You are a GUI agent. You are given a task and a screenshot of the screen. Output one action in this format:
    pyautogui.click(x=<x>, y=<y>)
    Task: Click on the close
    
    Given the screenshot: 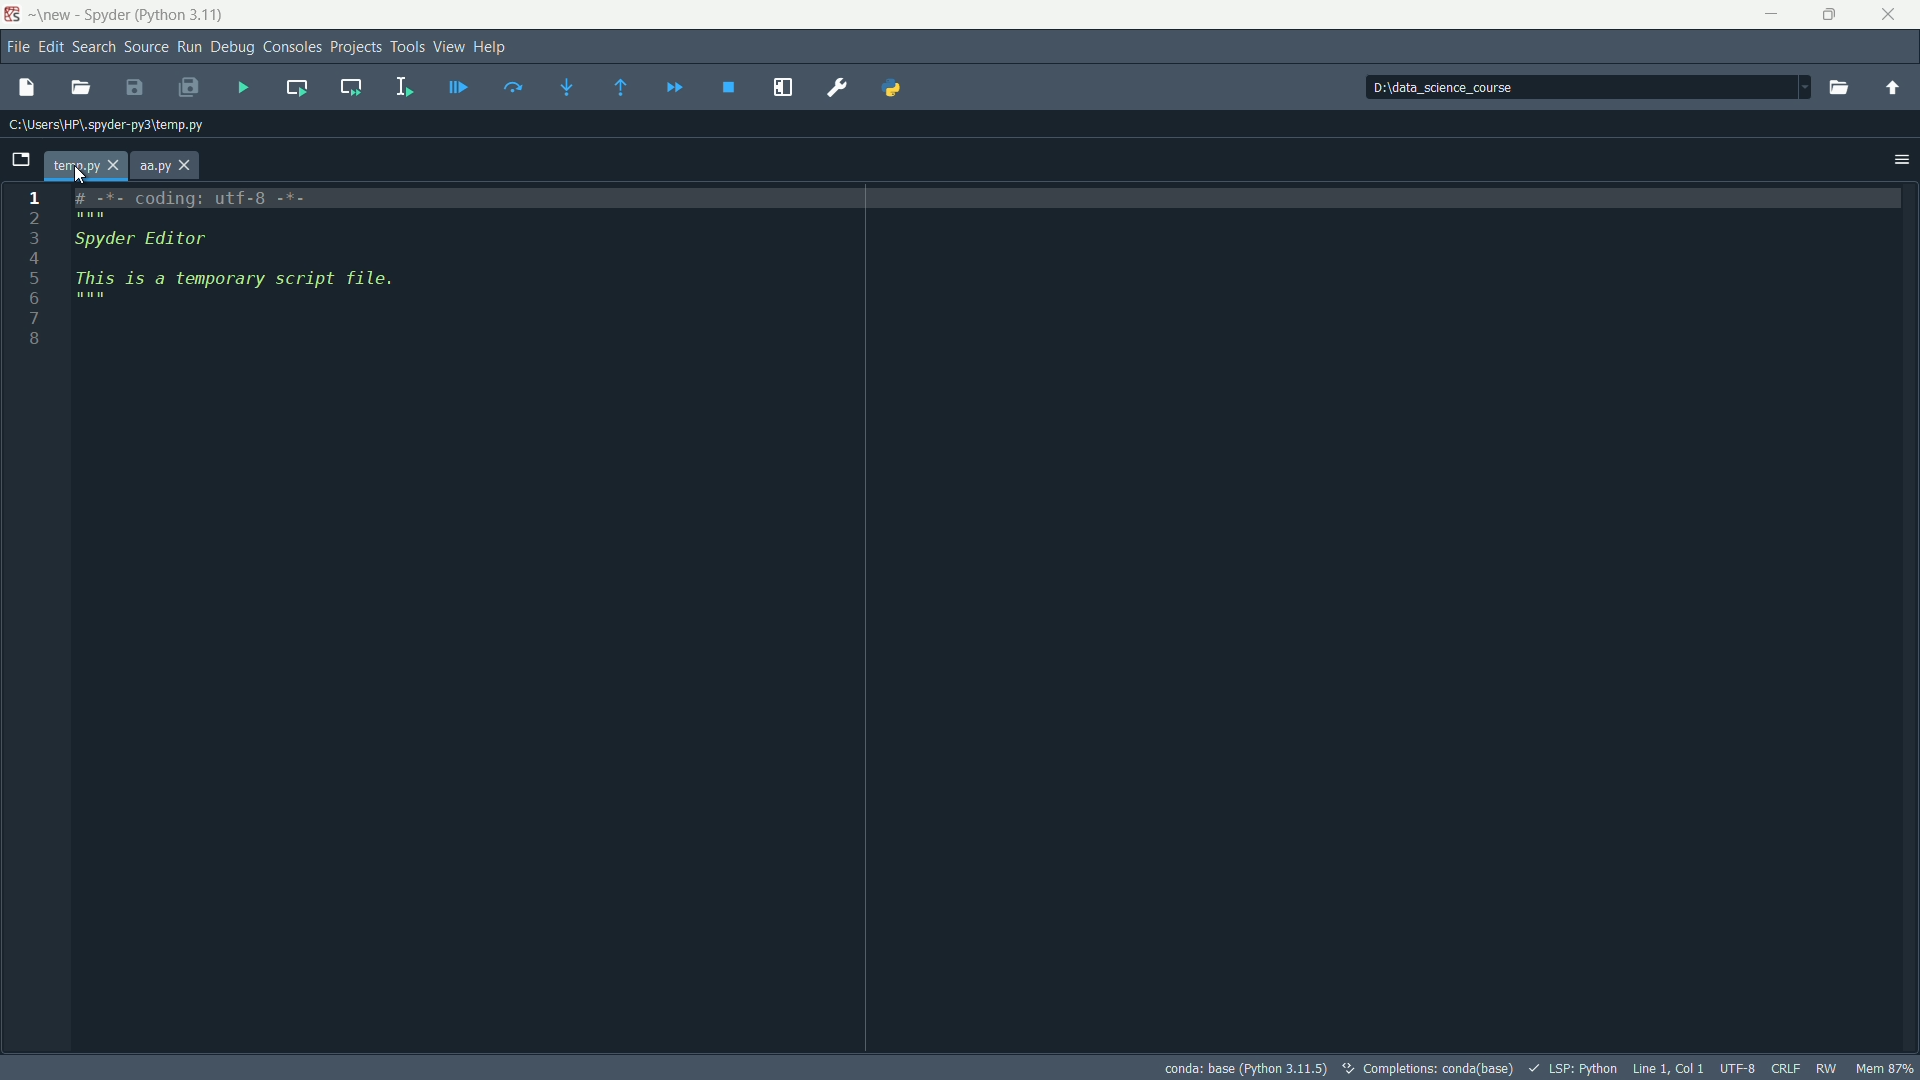 What is the action you would take?
    pyautogui.click(x=1885, y=12)
    